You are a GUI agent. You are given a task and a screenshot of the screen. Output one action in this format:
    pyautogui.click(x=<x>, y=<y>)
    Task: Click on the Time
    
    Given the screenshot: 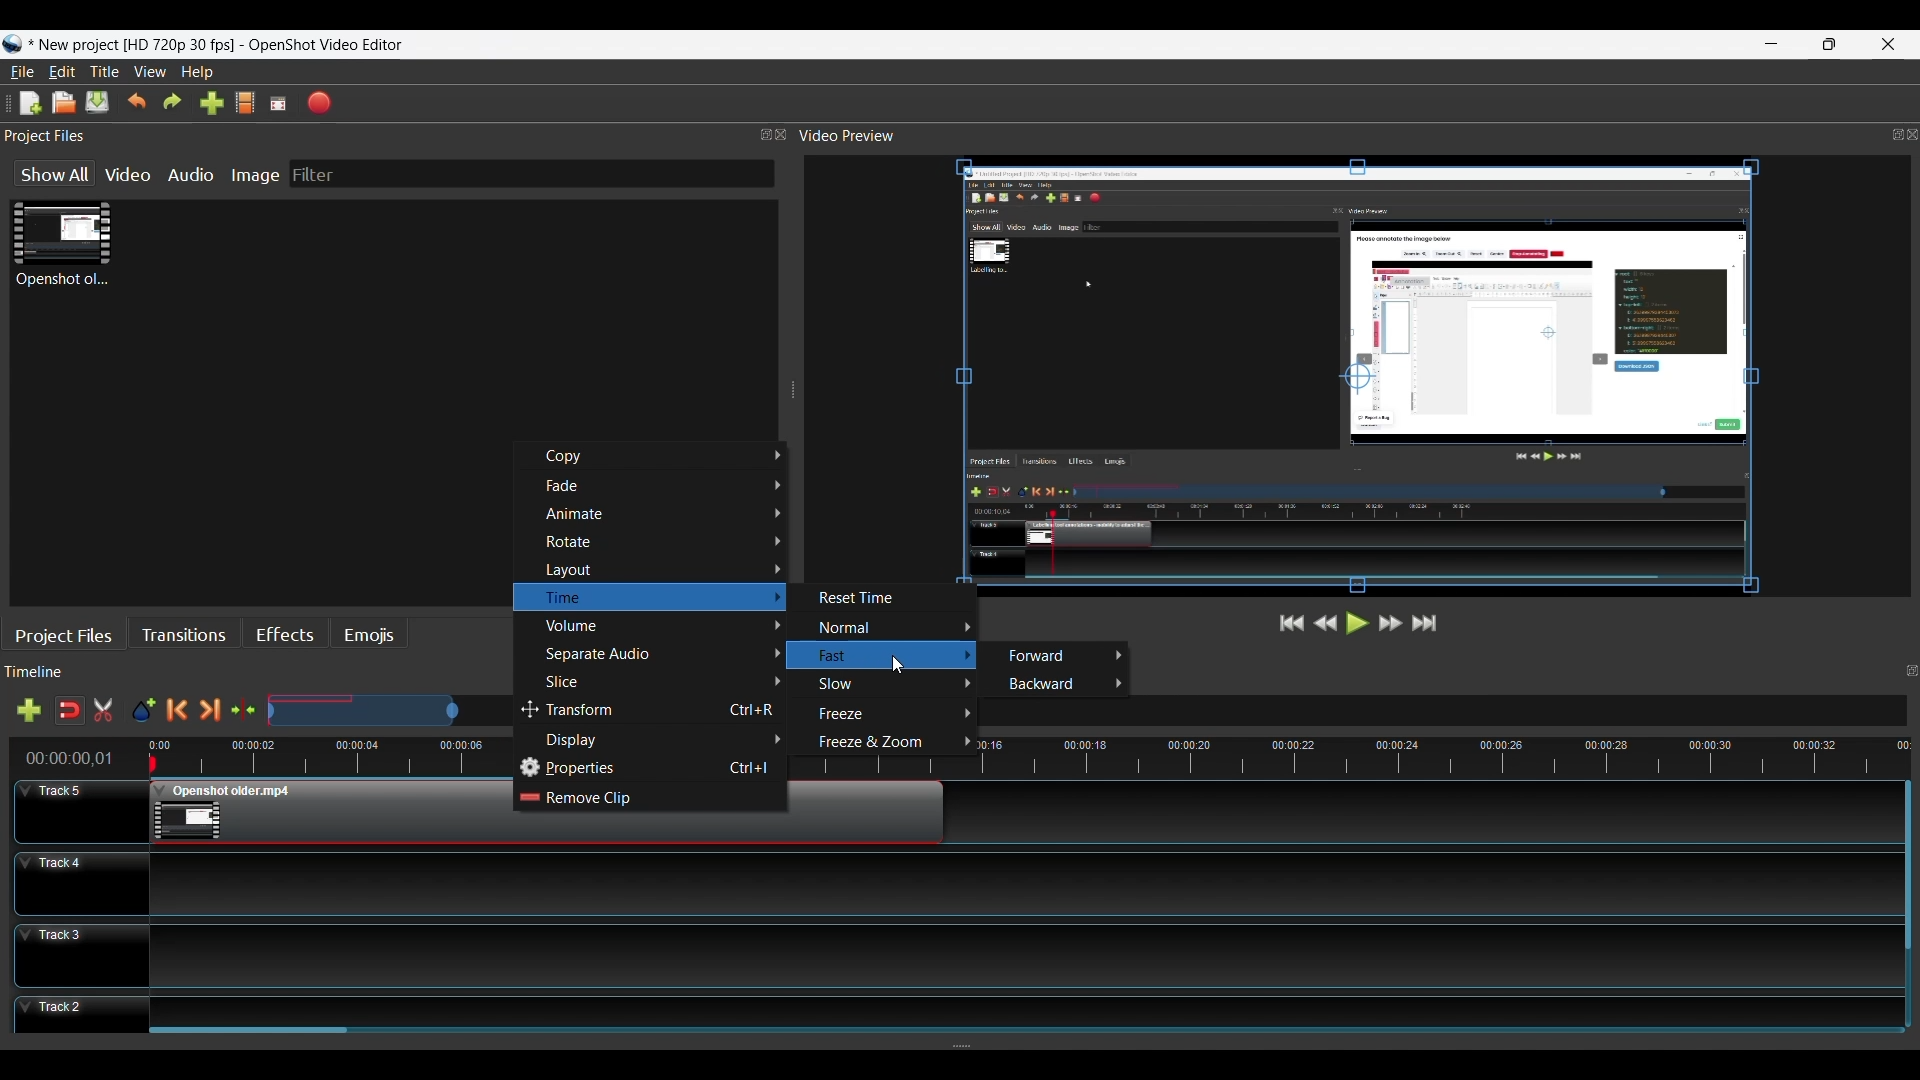 What is the action you would take?
    pyautogui.click(x=647, y=598)
    